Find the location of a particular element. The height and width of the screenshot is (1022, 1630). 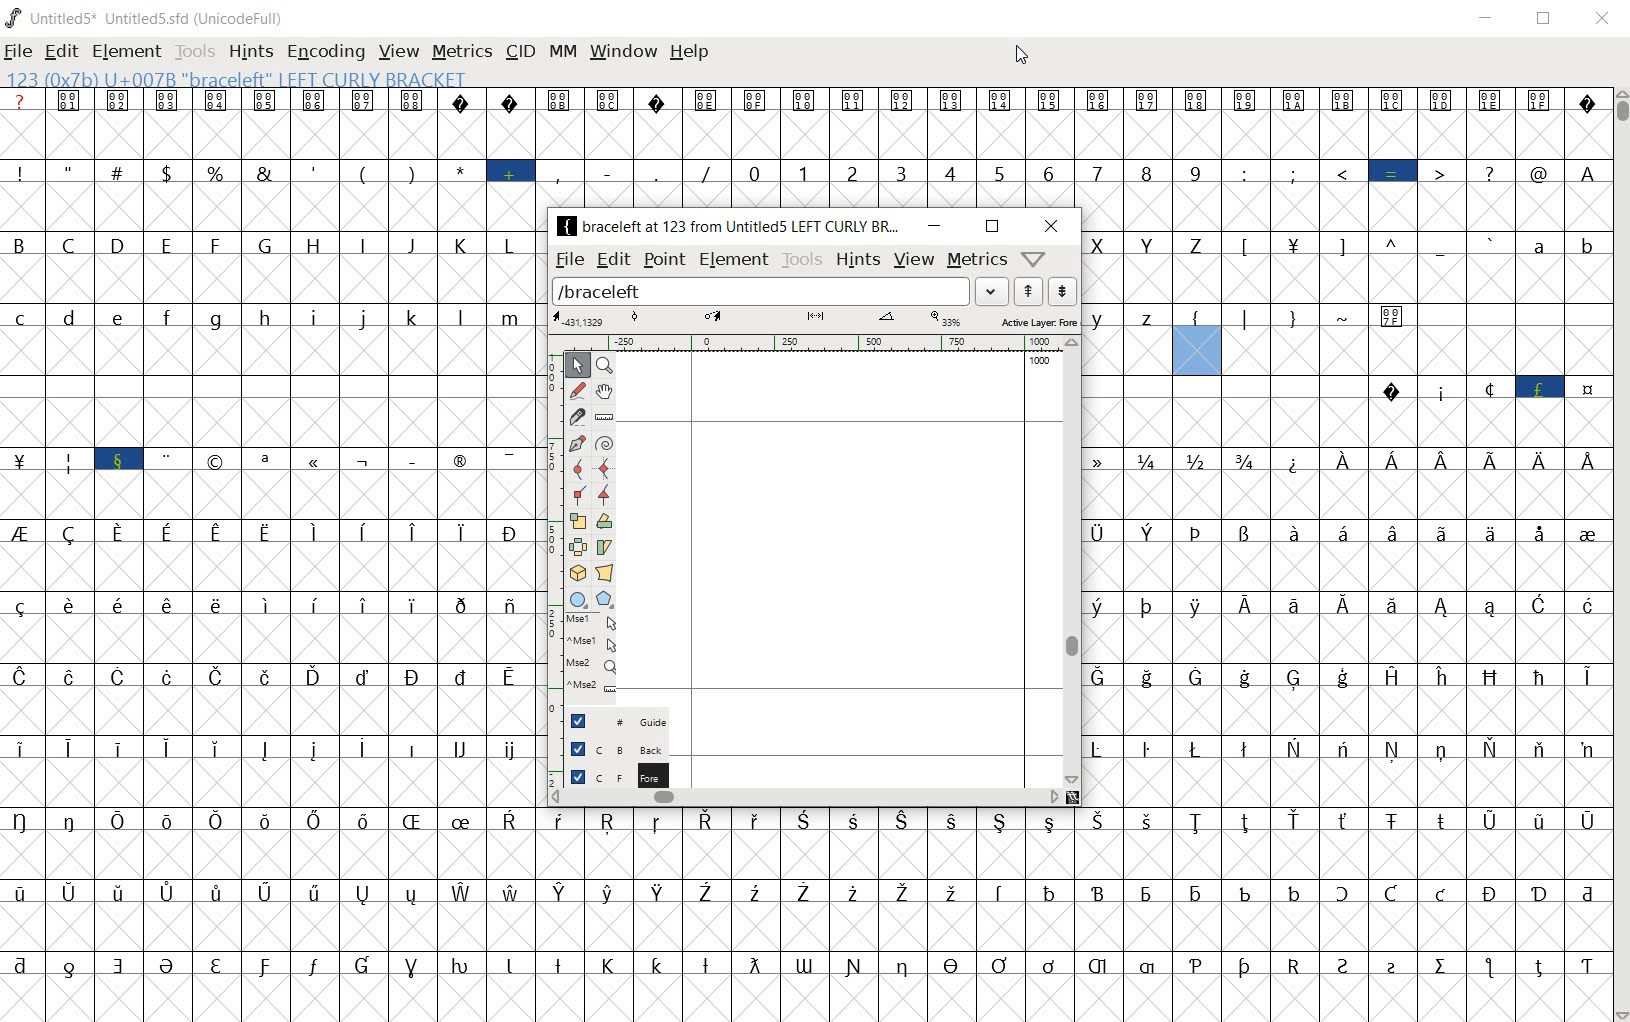

Help/Window is located at coordinates (1034, 261).